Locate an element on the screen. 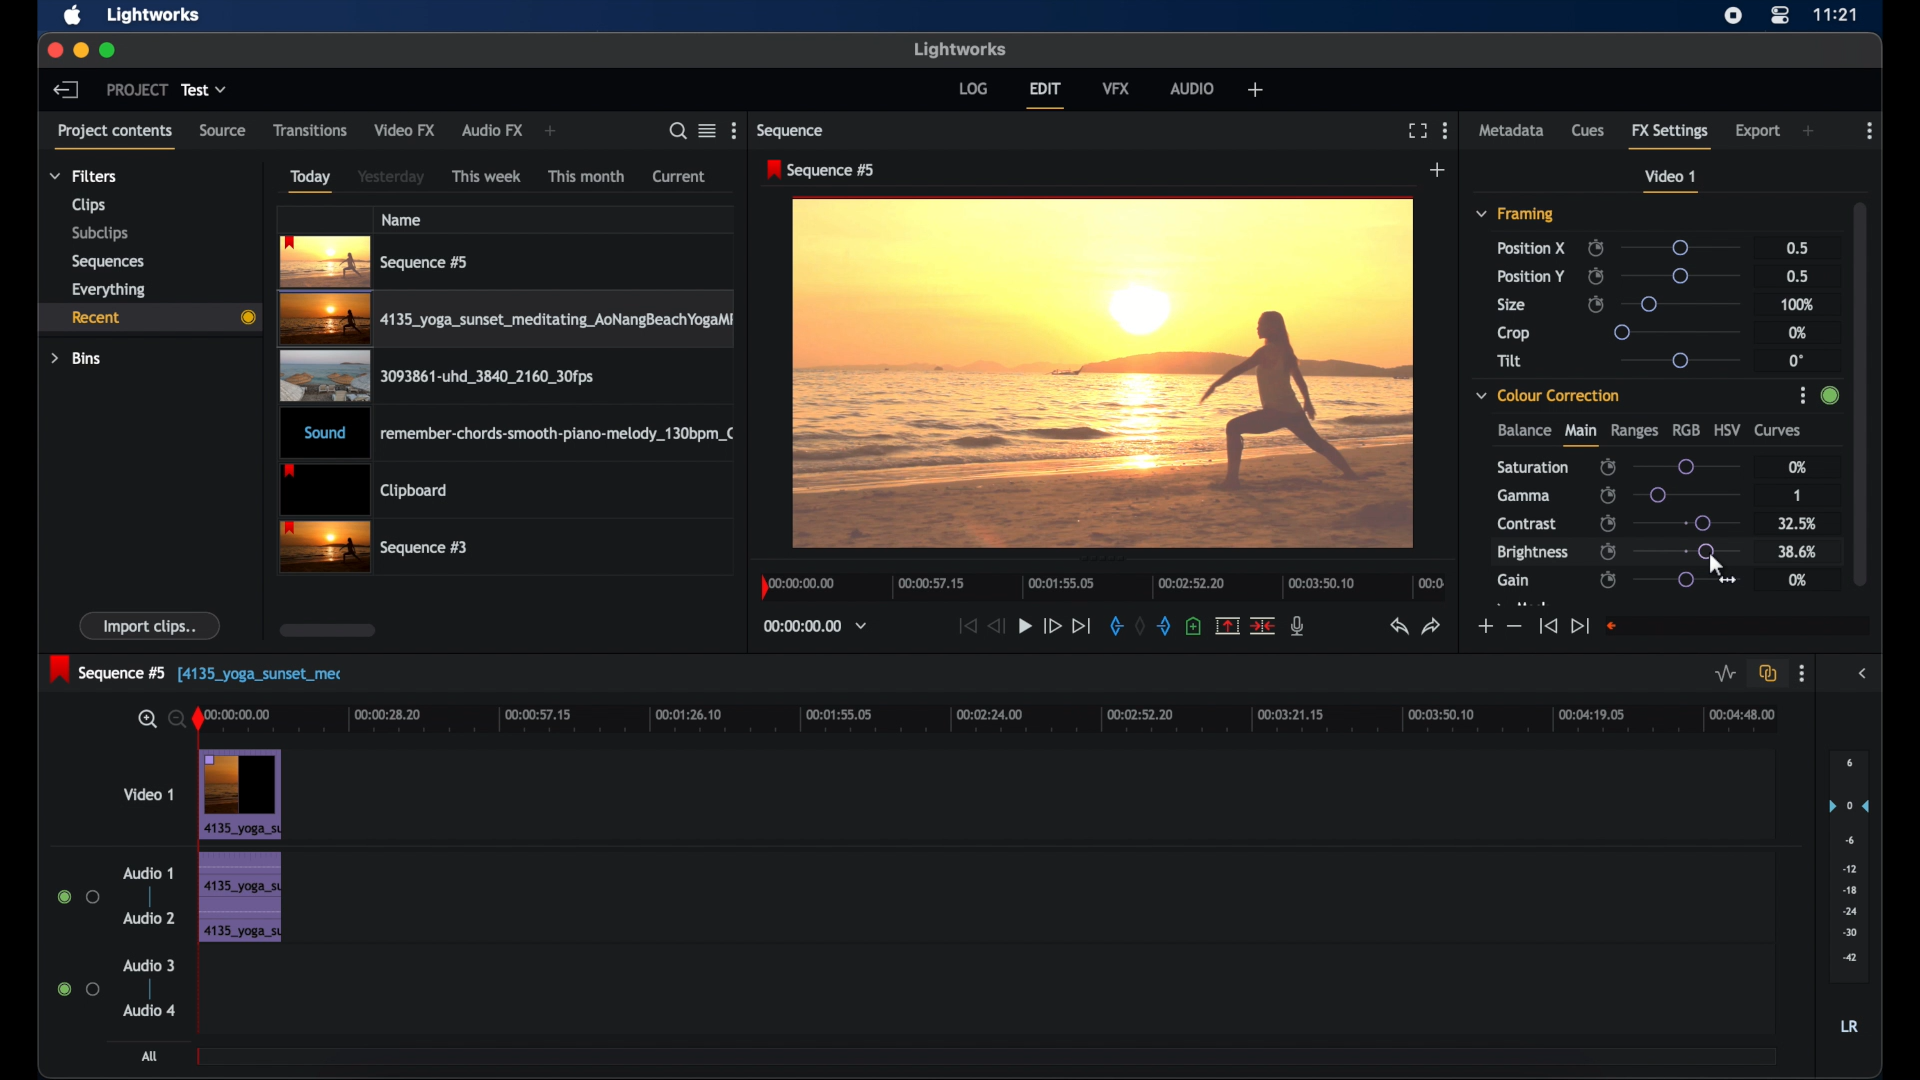  clips is located at coordinates (89, 206).